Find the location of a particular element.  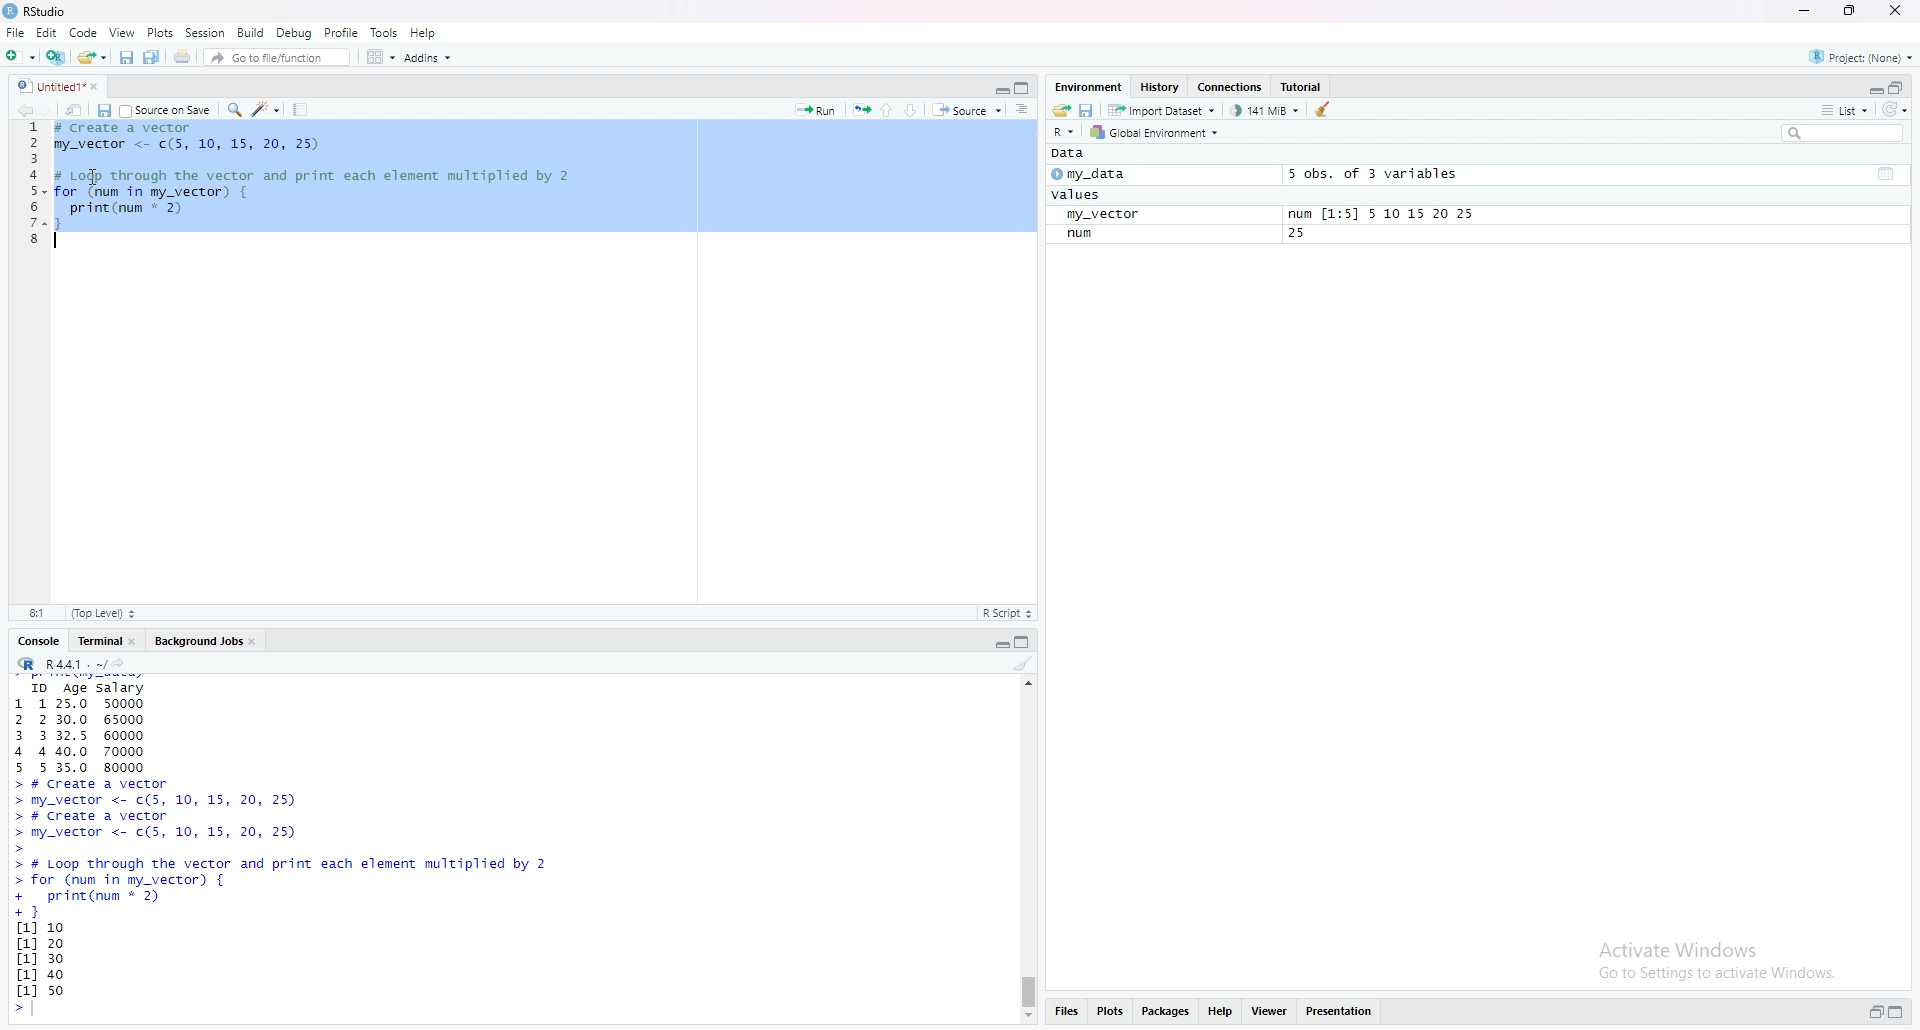

view the current working directory is located at coordinates (125, 664).